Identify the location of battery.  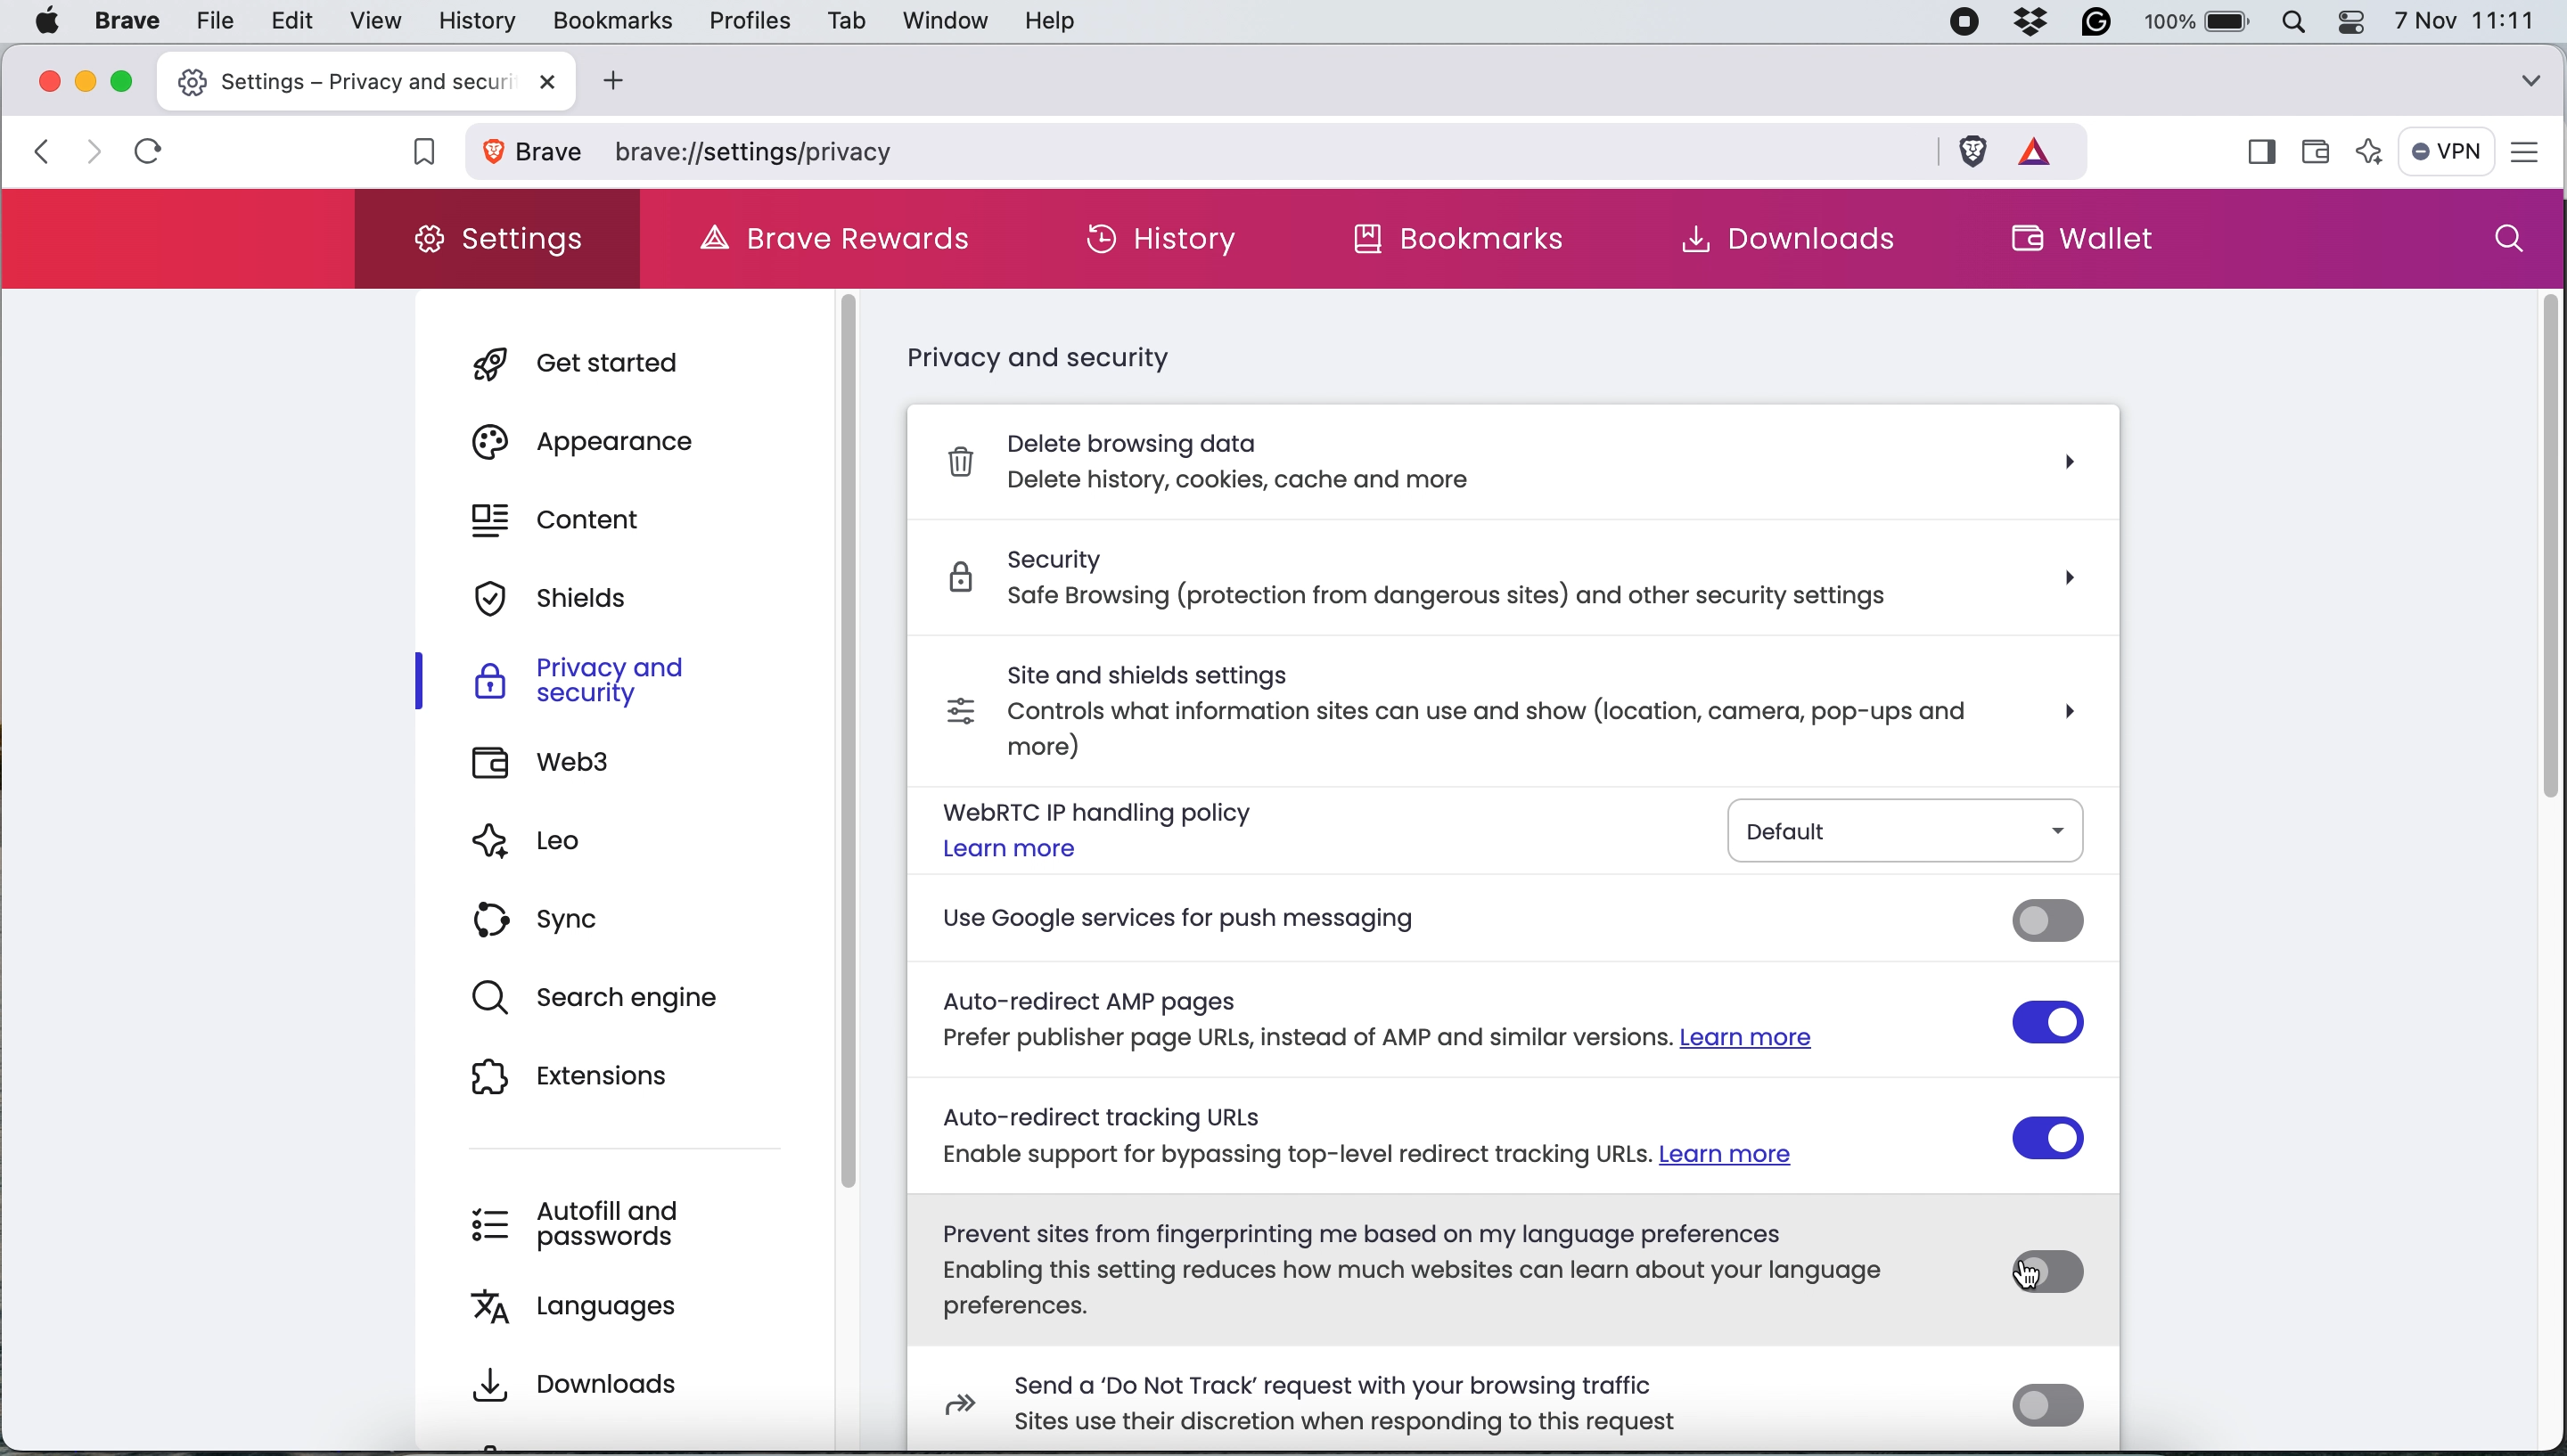
(2202, 21).